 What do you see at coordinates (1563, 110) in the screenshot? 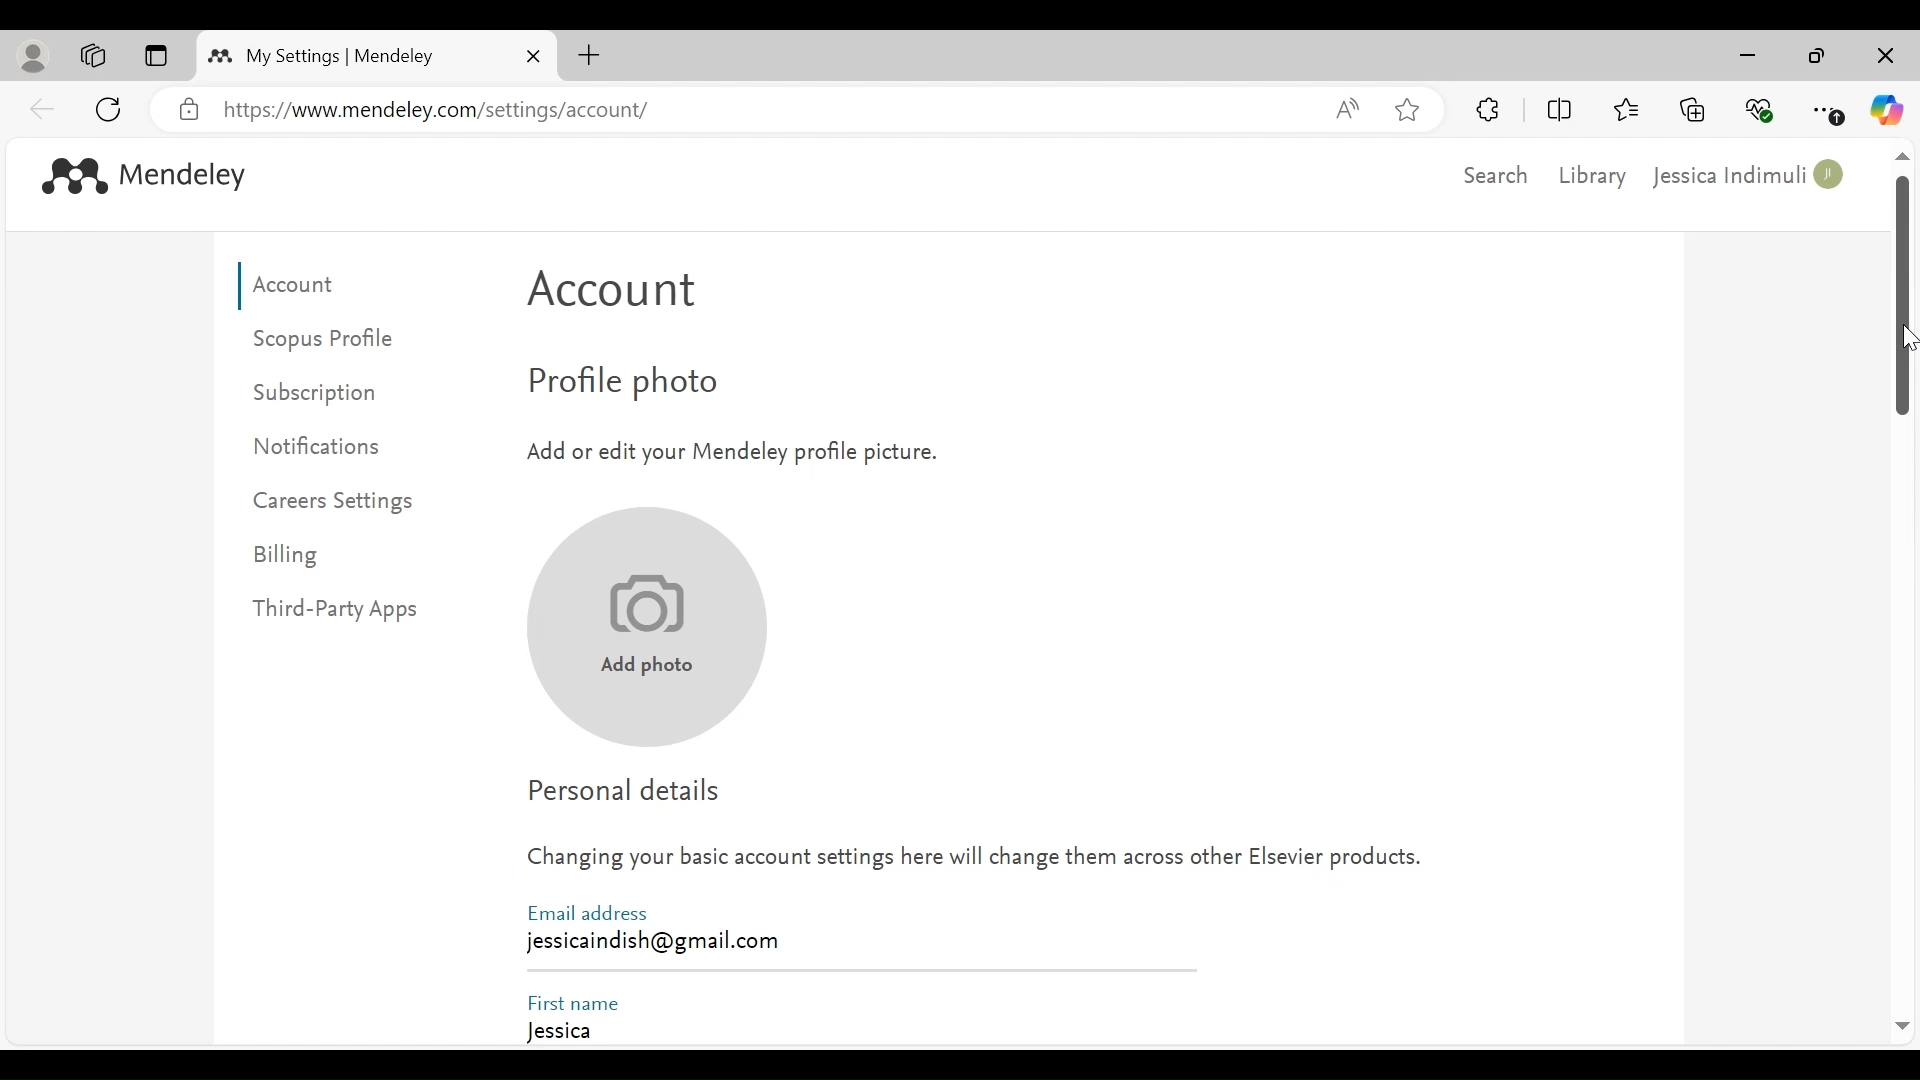
I see `Split Screen` at bounding box center [1563, 110].